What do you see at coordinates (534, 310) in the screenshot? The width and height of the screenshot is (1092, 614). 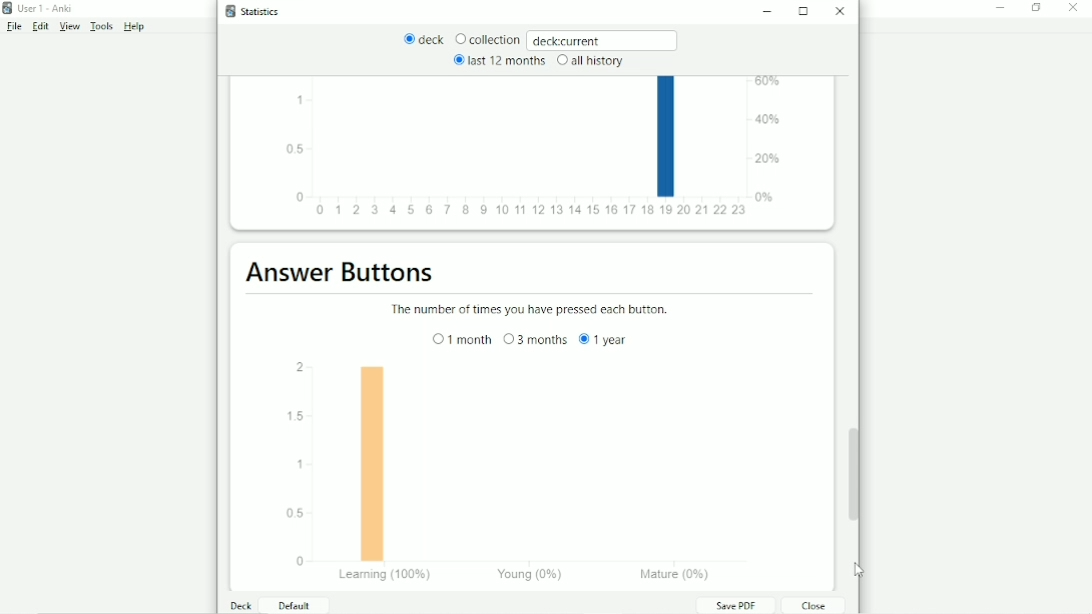 I see `The number of times you have pressed each button.` at bounding box center [534, 310].